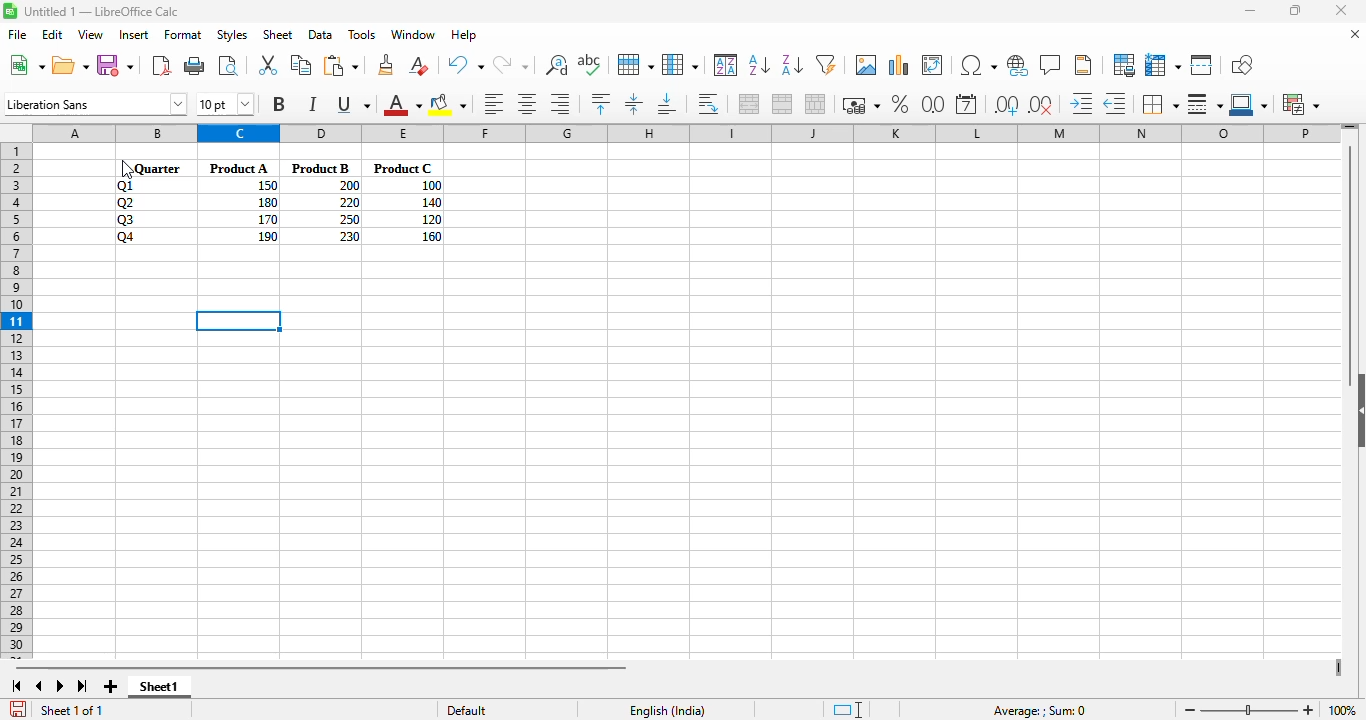  What do you see at coordinates (826, 64) in the screenshot?
I see `autofilter` at bounding box center [826, 64].